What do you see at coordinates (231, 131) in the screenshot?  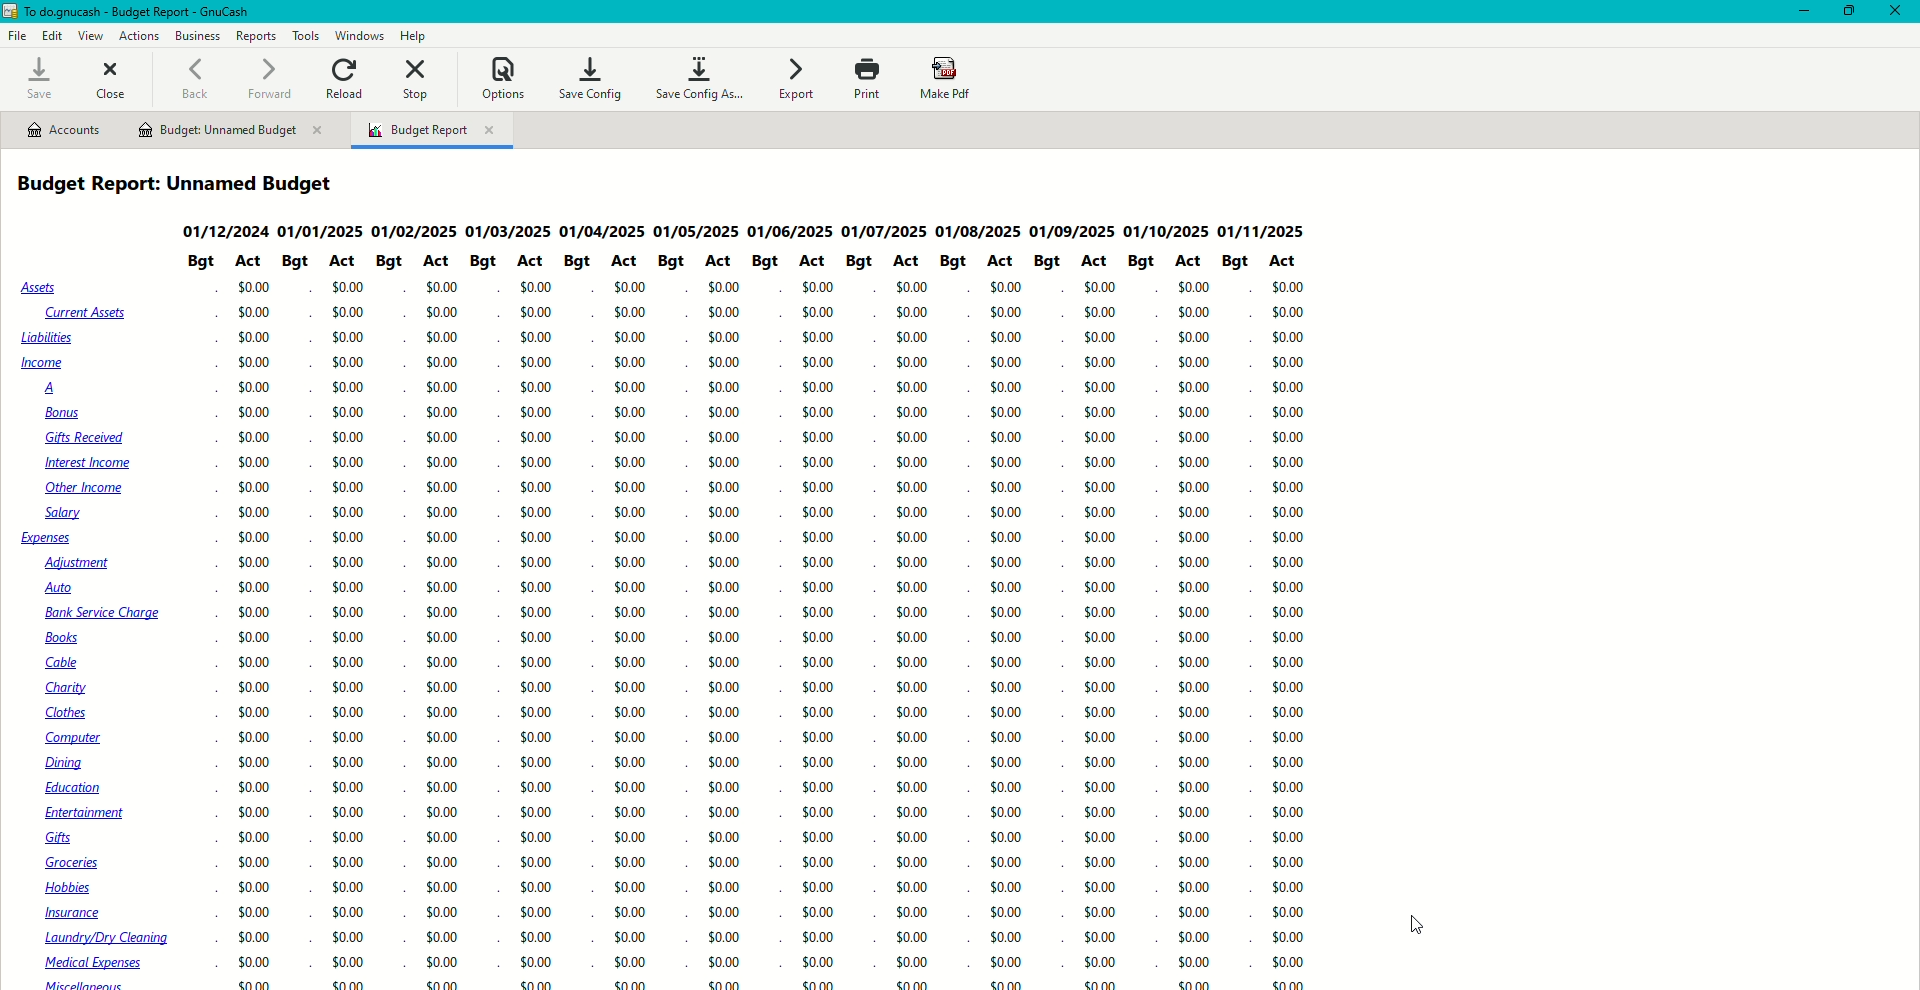 I see `Unnamed Budget` at bounding box center [231, 131].